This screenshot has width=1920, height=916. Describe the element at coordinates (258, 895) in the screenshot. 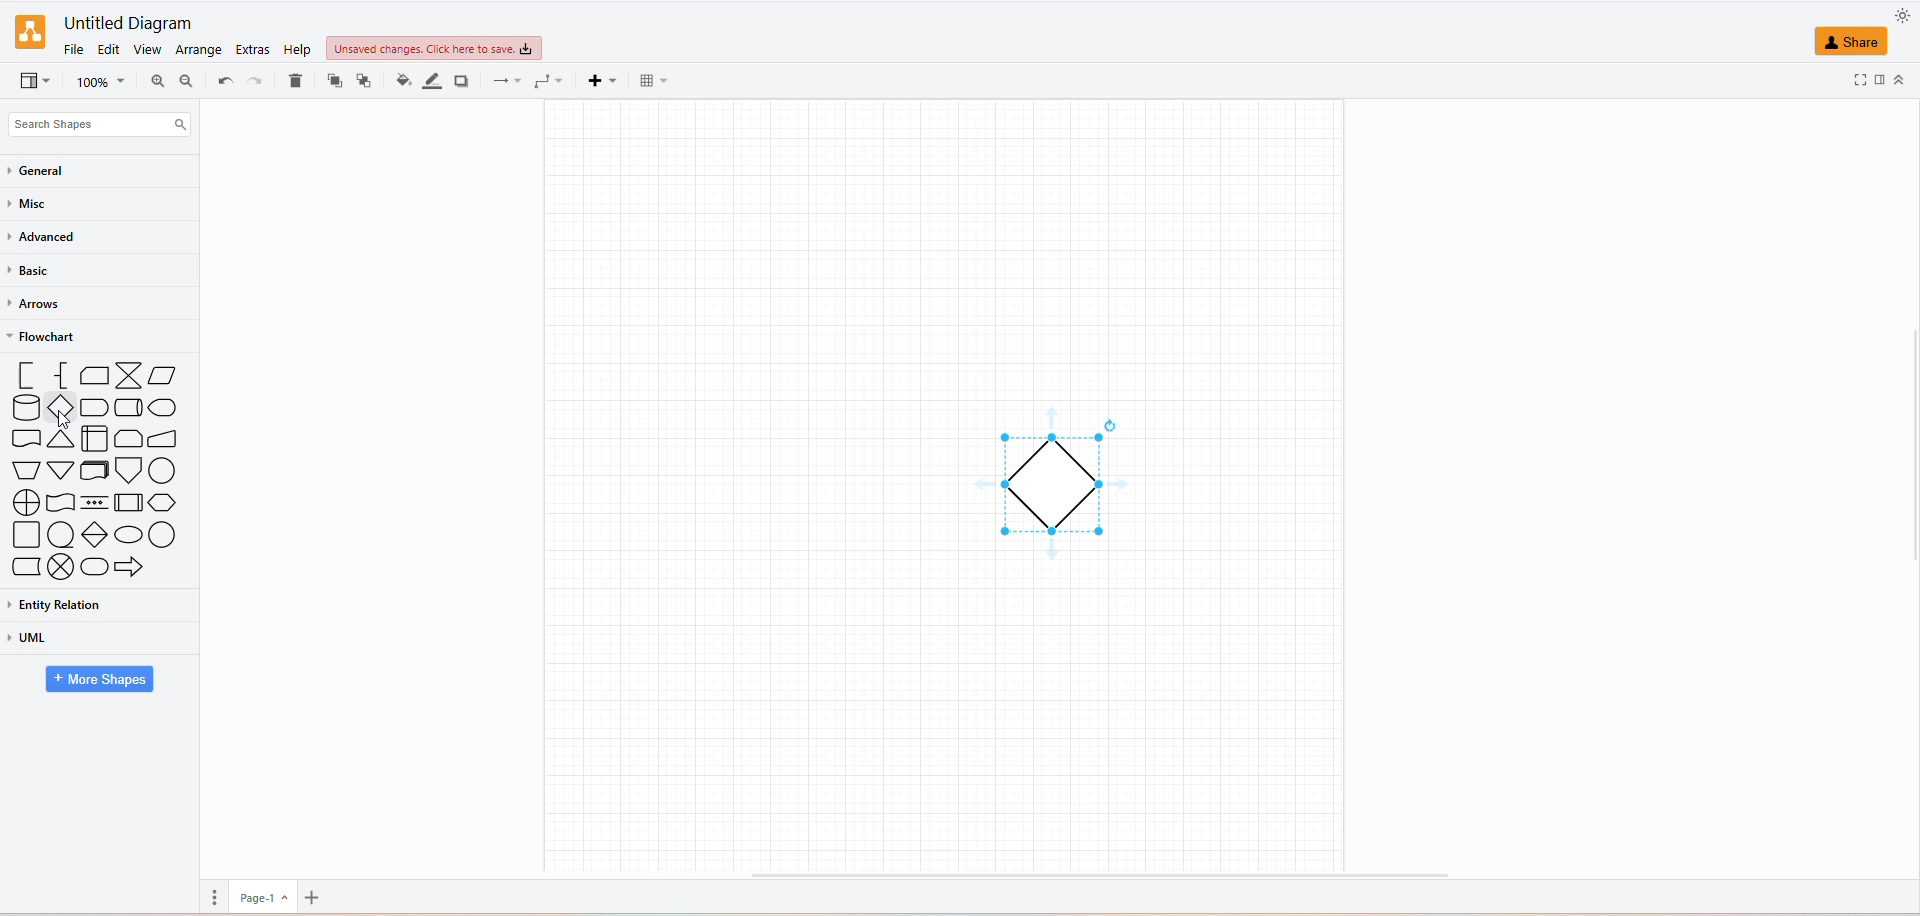

I see `page 1` at that location.